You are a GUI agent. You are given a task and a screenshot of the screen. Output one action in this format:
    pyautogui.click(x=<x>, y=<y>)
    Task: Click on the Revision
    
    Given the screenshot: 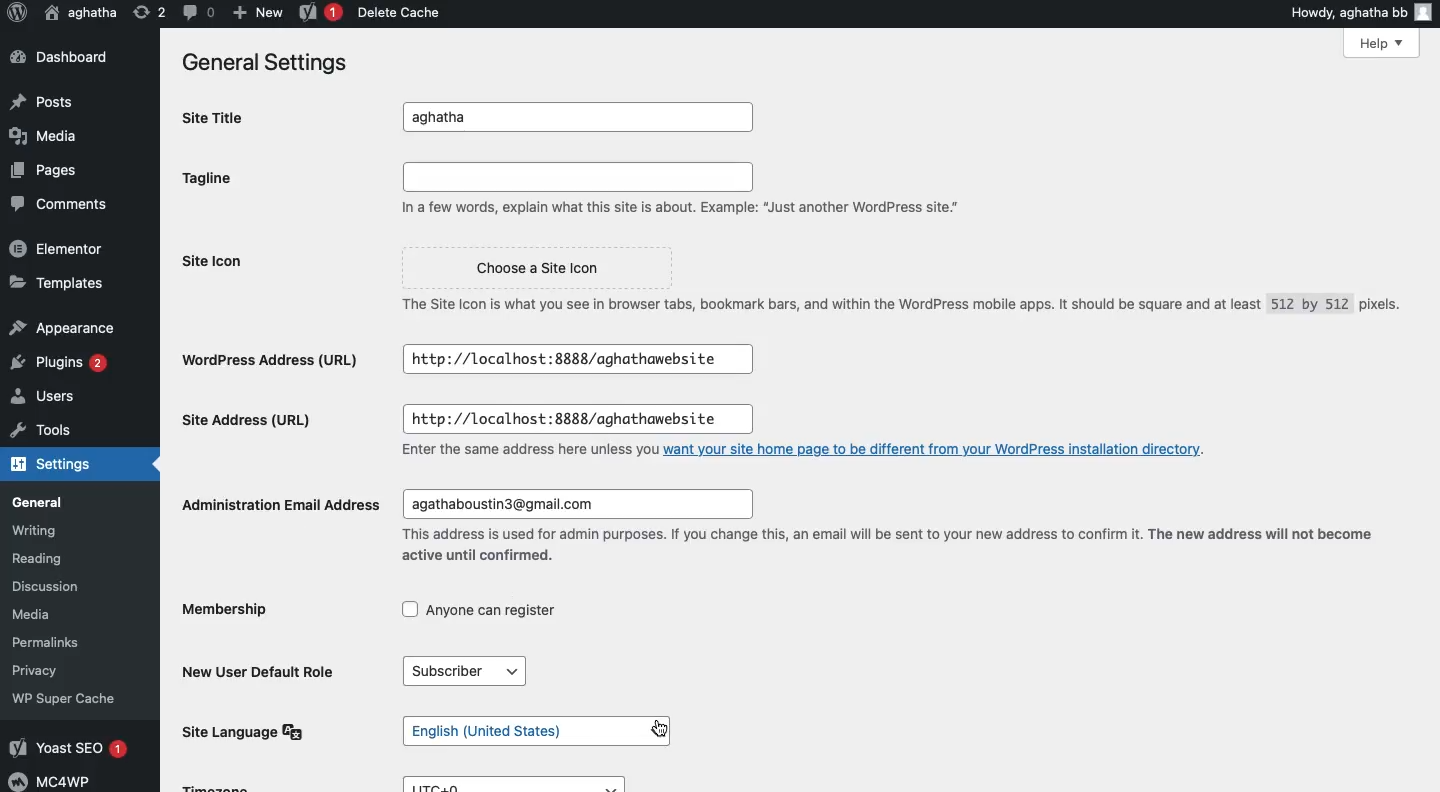 What is the action you would take?
    pyautogui.click(x=145, y=14)
    